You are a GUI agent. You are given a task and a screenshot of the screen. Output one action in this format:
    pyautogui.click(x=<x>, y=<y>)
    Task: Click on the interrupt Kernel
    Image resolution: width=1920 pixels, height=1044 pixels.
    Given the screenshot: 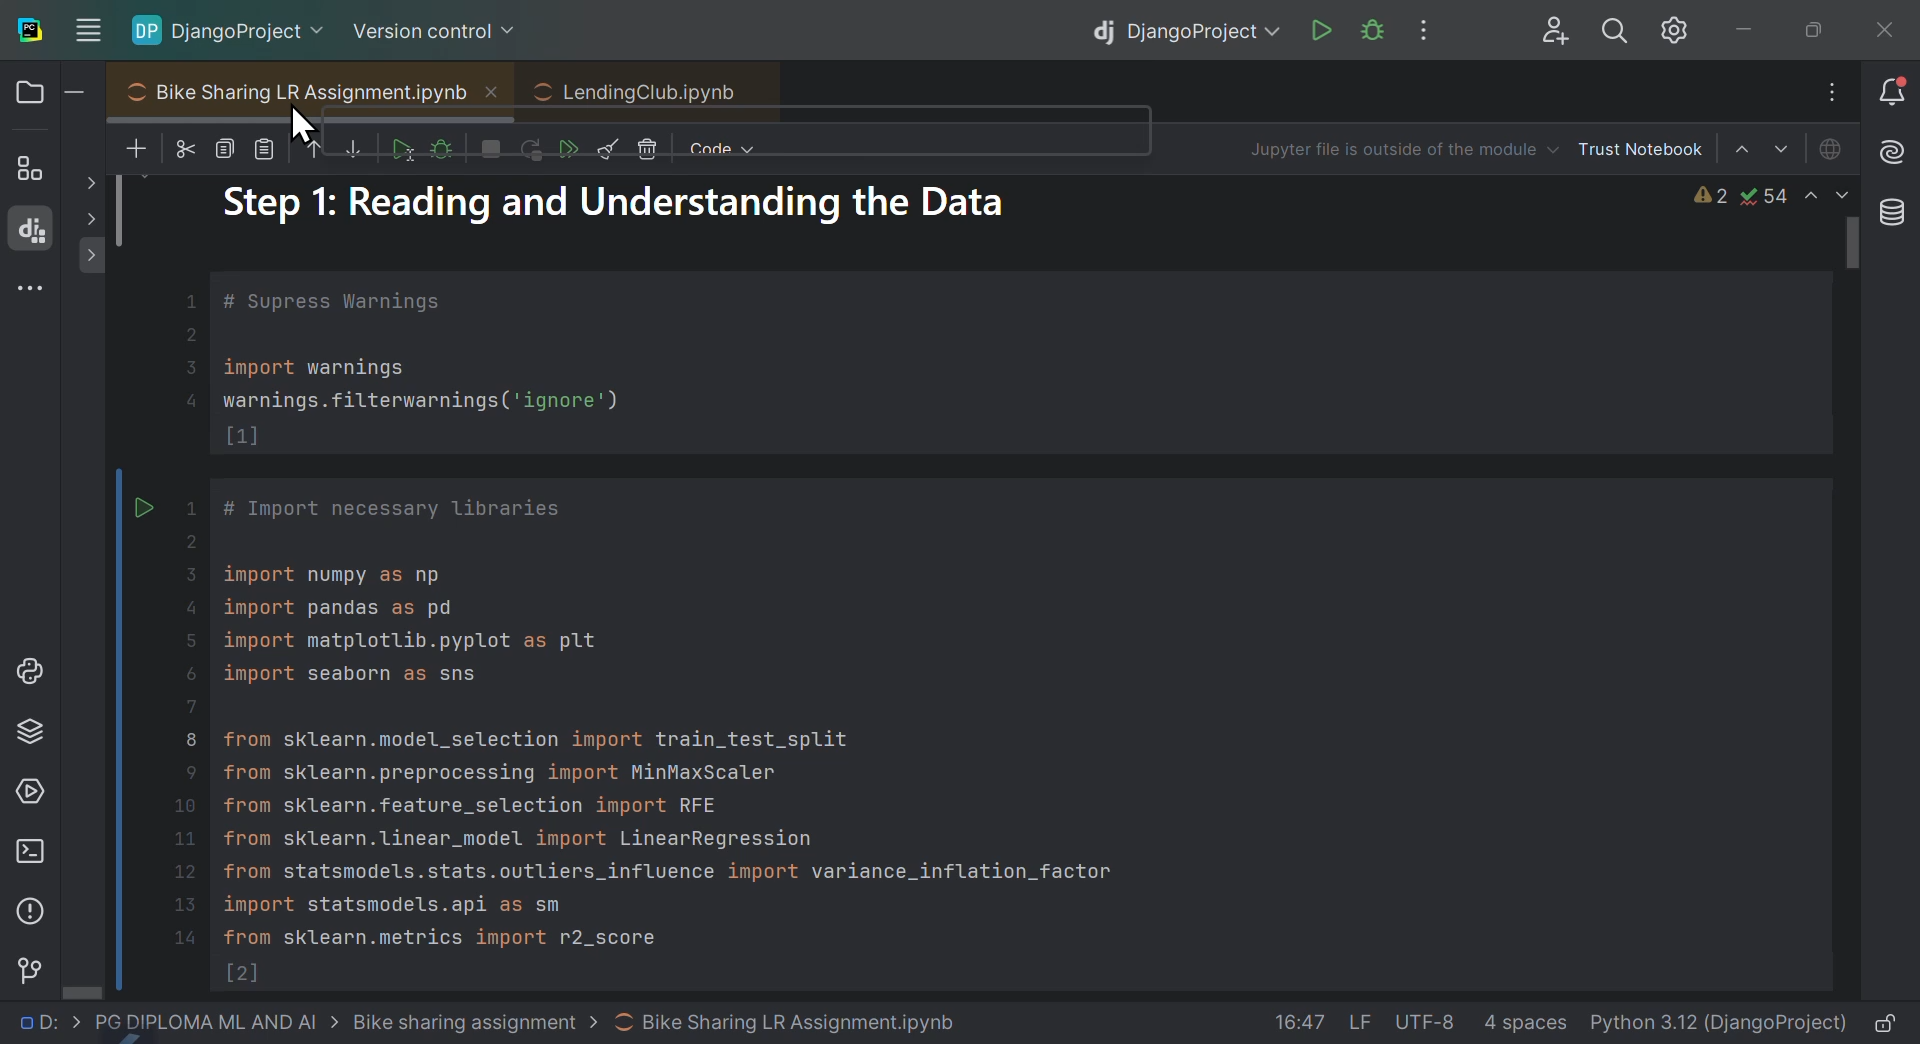 What is the action you would take?
    pyautogui.click(x=489, y=148)
    